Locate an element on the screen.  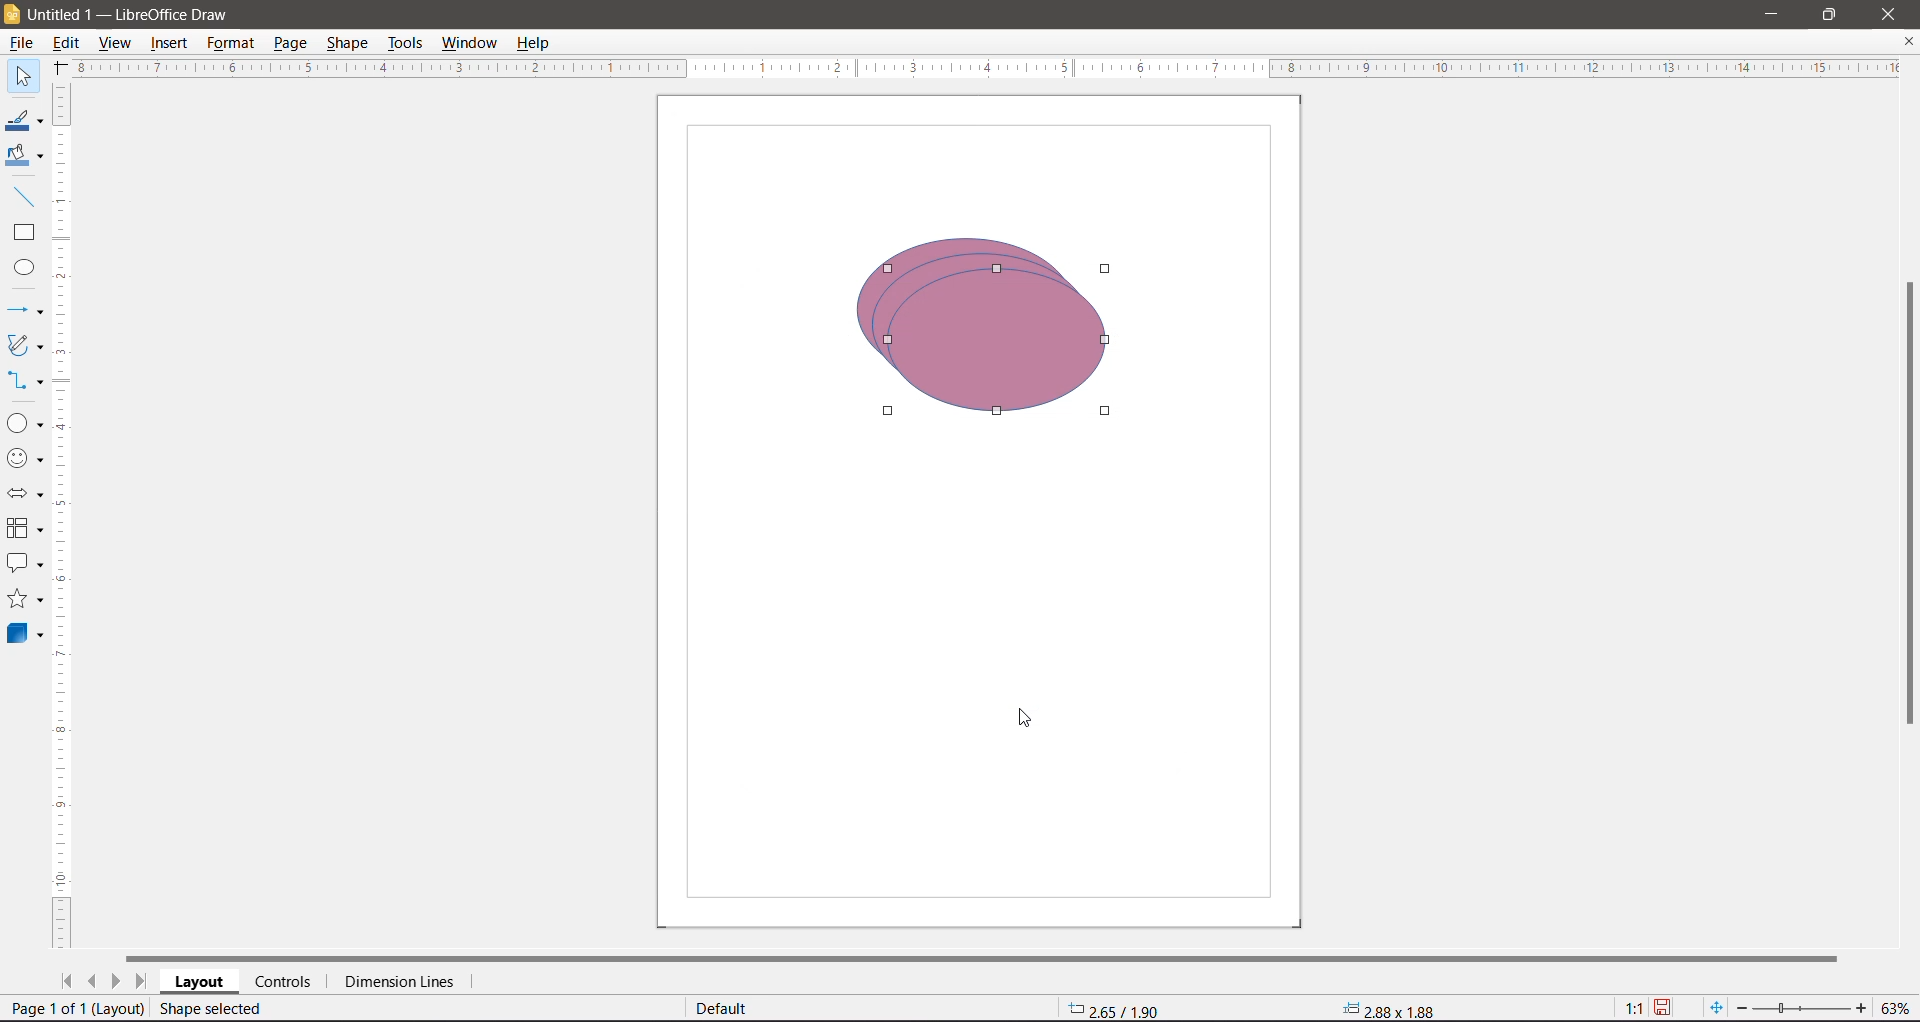
View is located at coordinates (117, 42).